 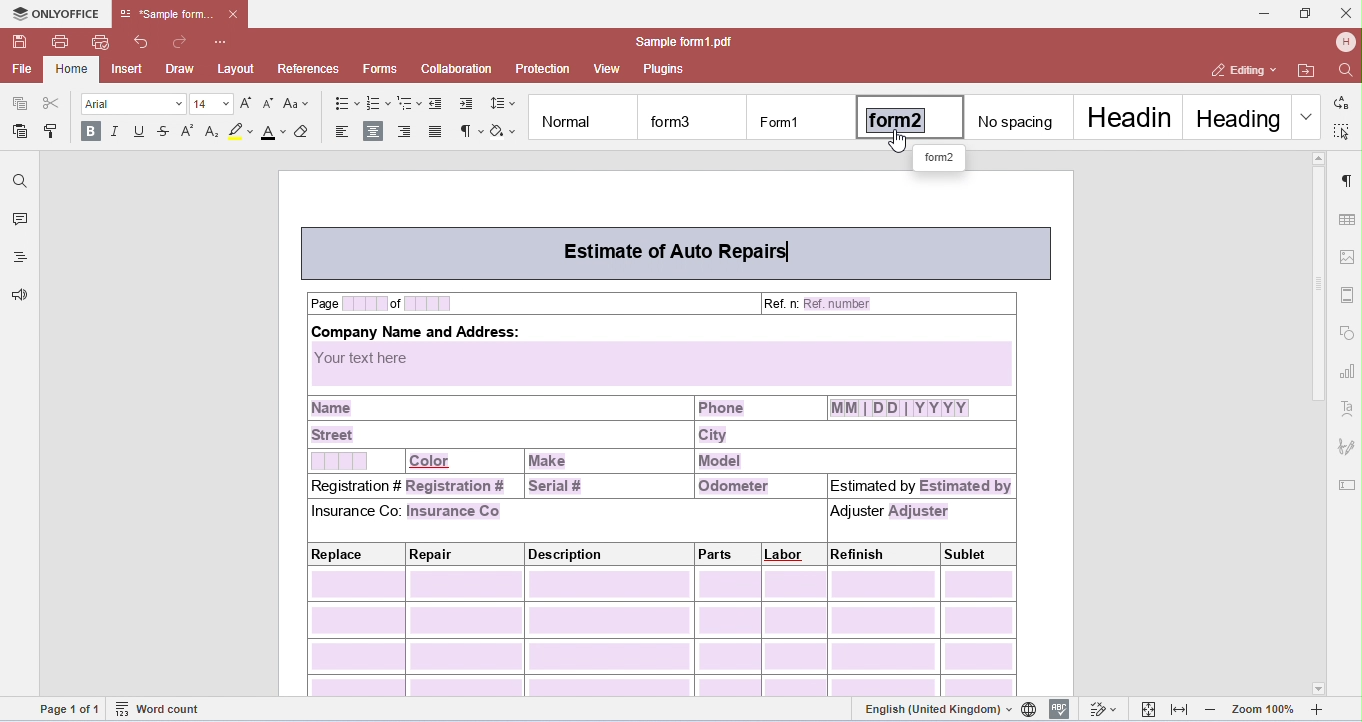 What do you see at coordinates (1345, 444) in the screenshot?
I see `signature settings` at bounding box center [1345, 444].